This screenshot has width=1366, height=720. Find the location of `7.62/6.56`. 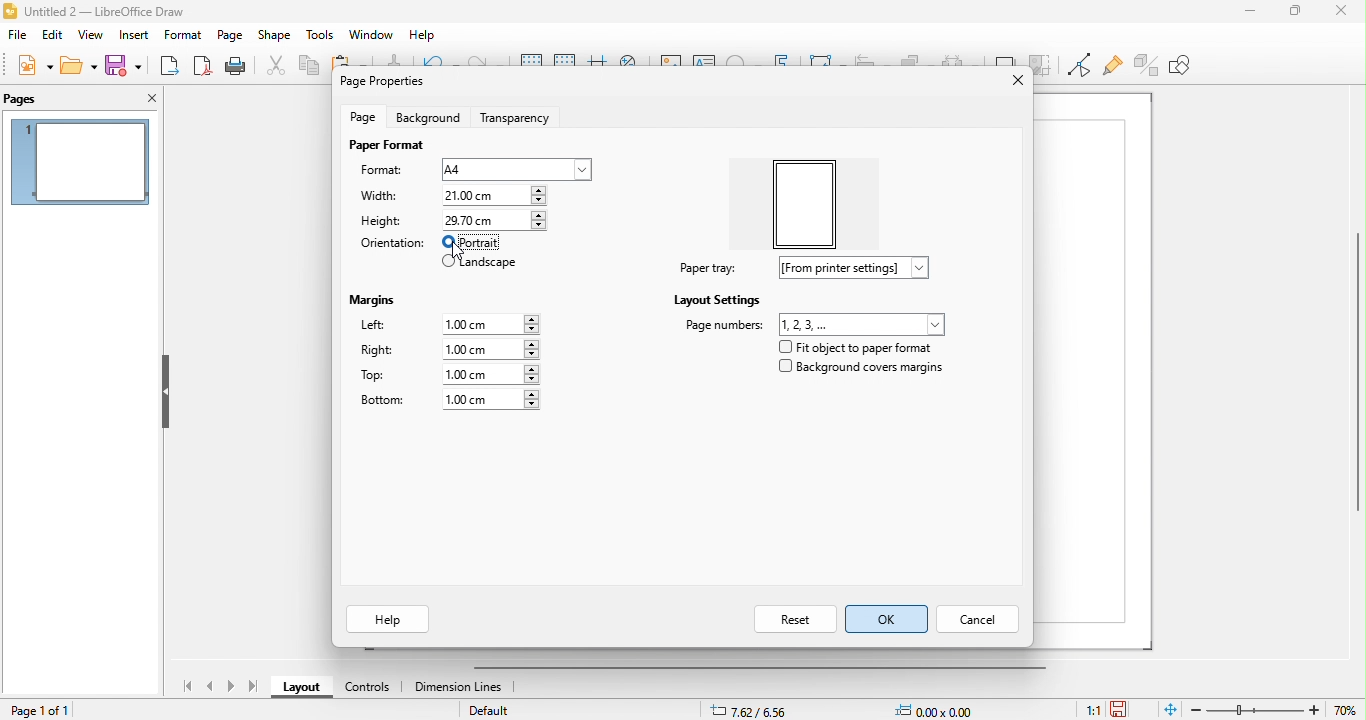

7.62/6.56 is located at coordinates (752, 709).